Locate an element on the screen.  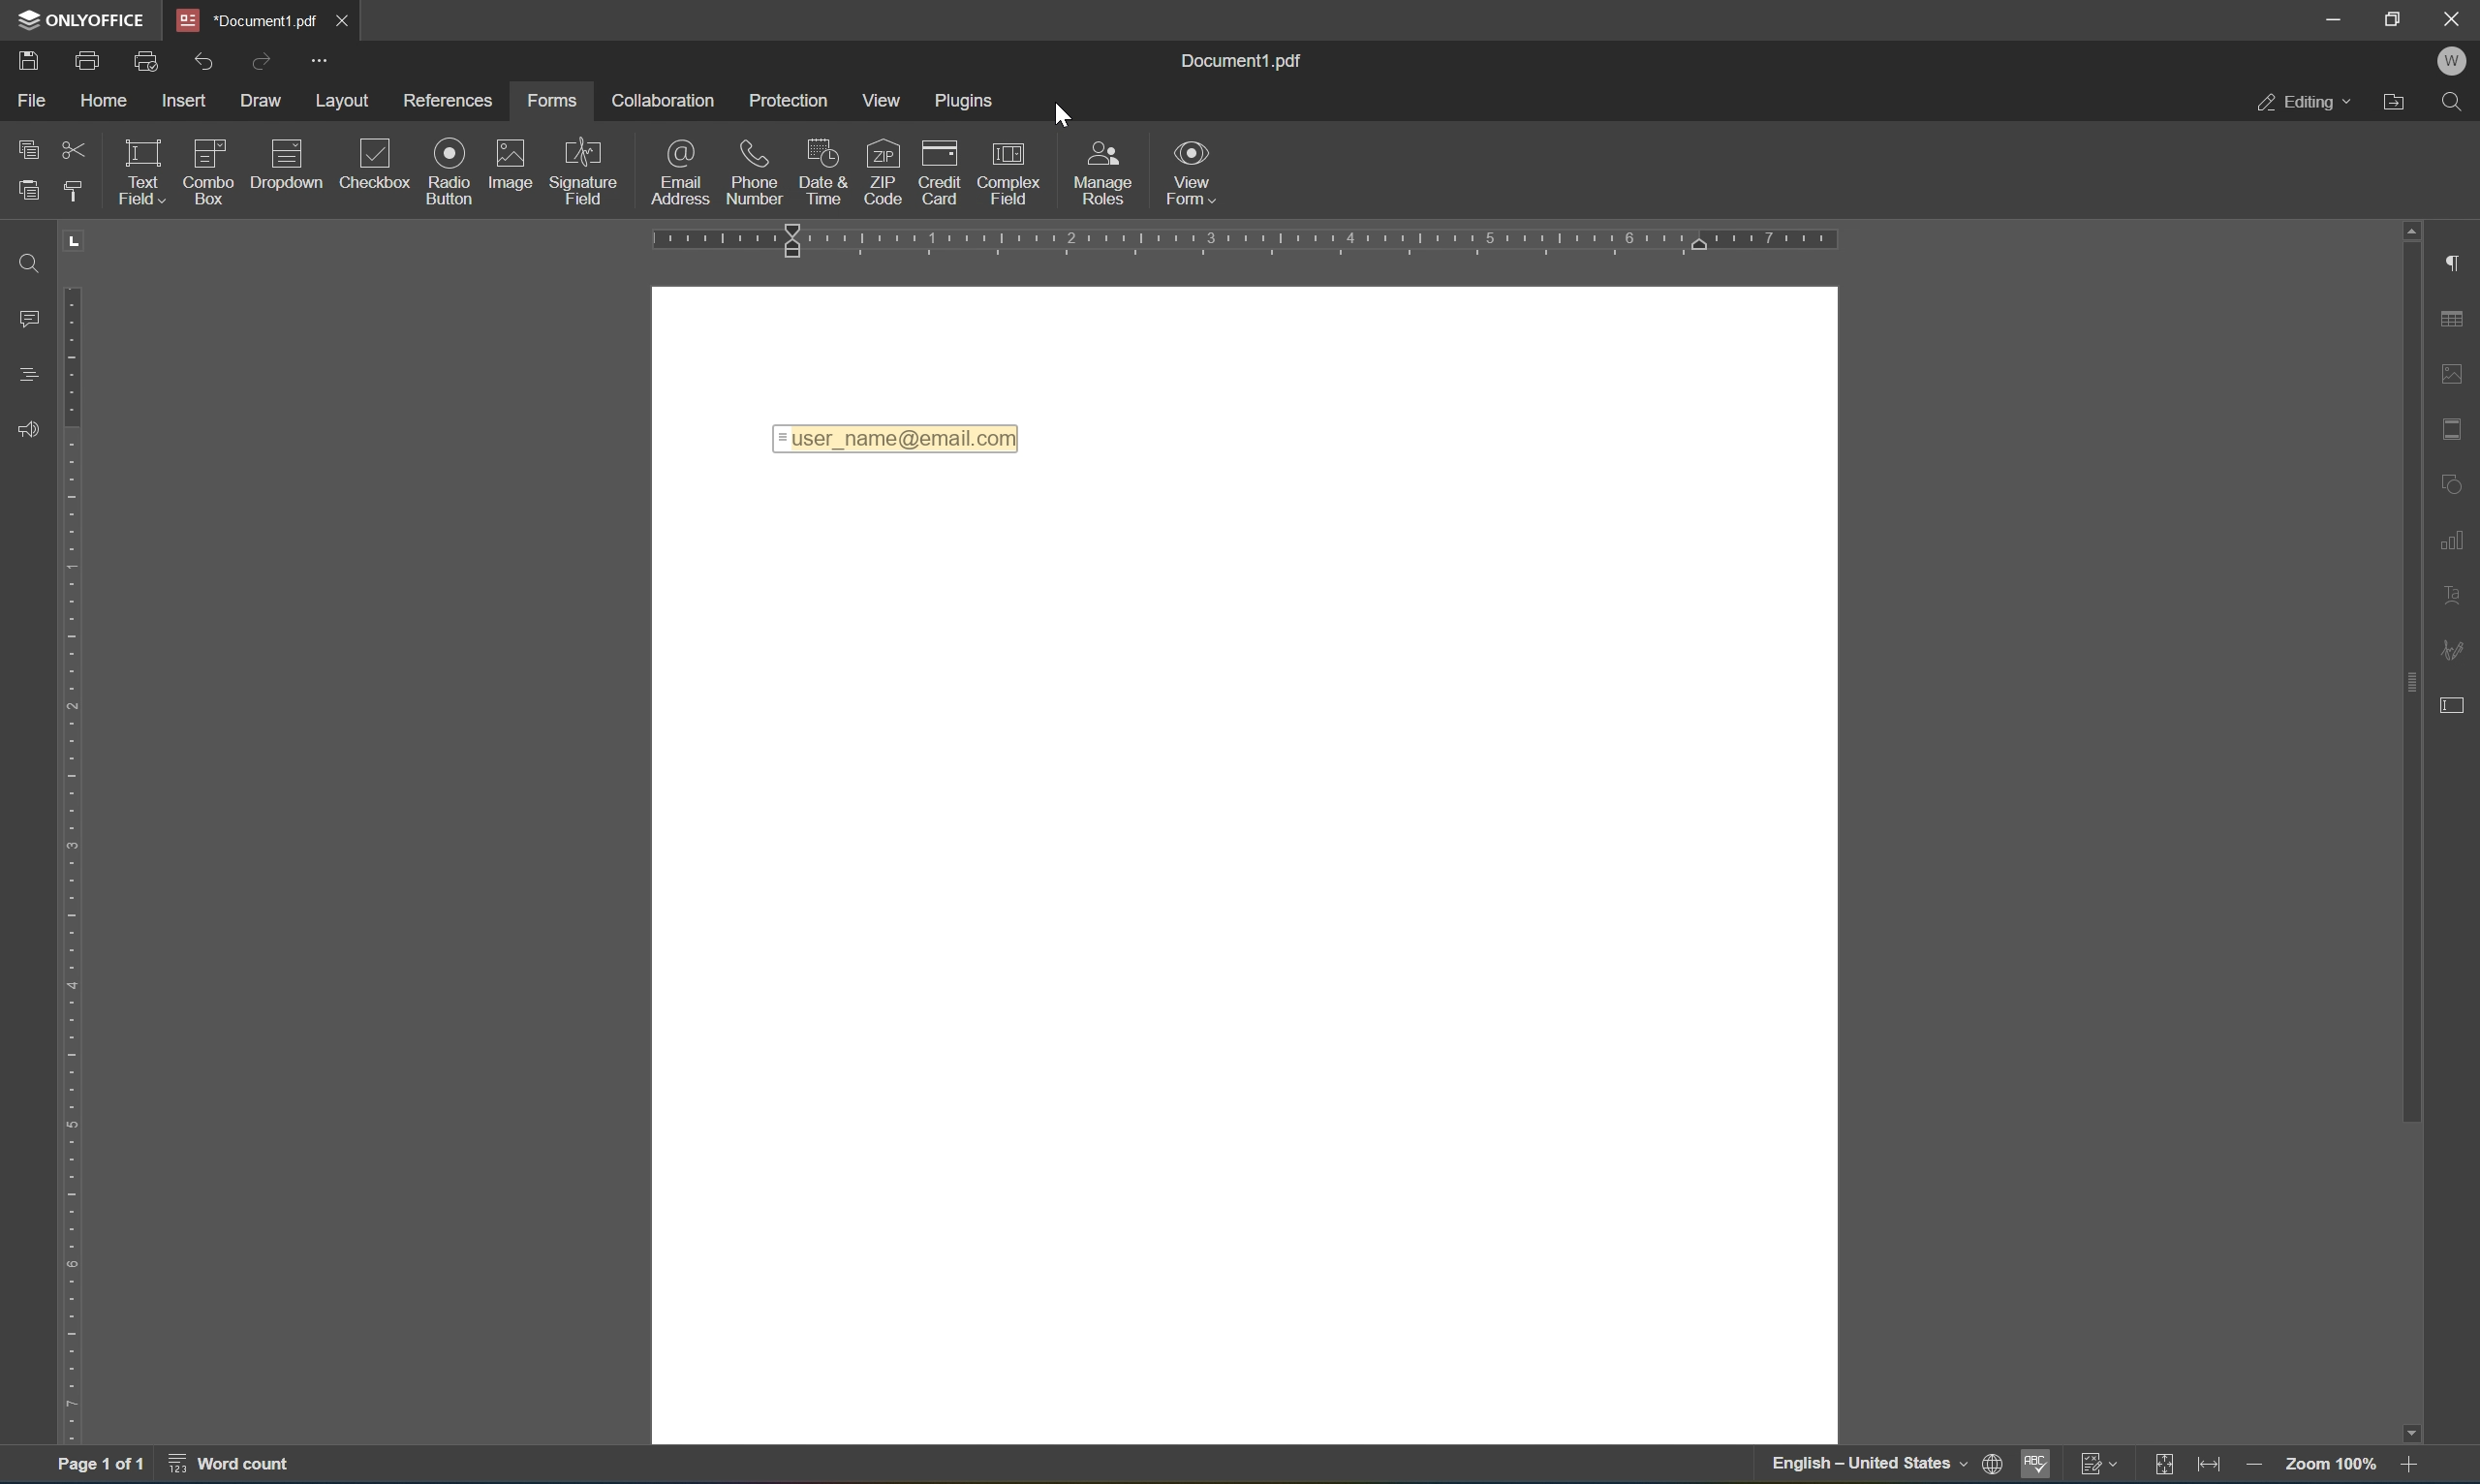
cursor is located at coordinates (1063, 112).